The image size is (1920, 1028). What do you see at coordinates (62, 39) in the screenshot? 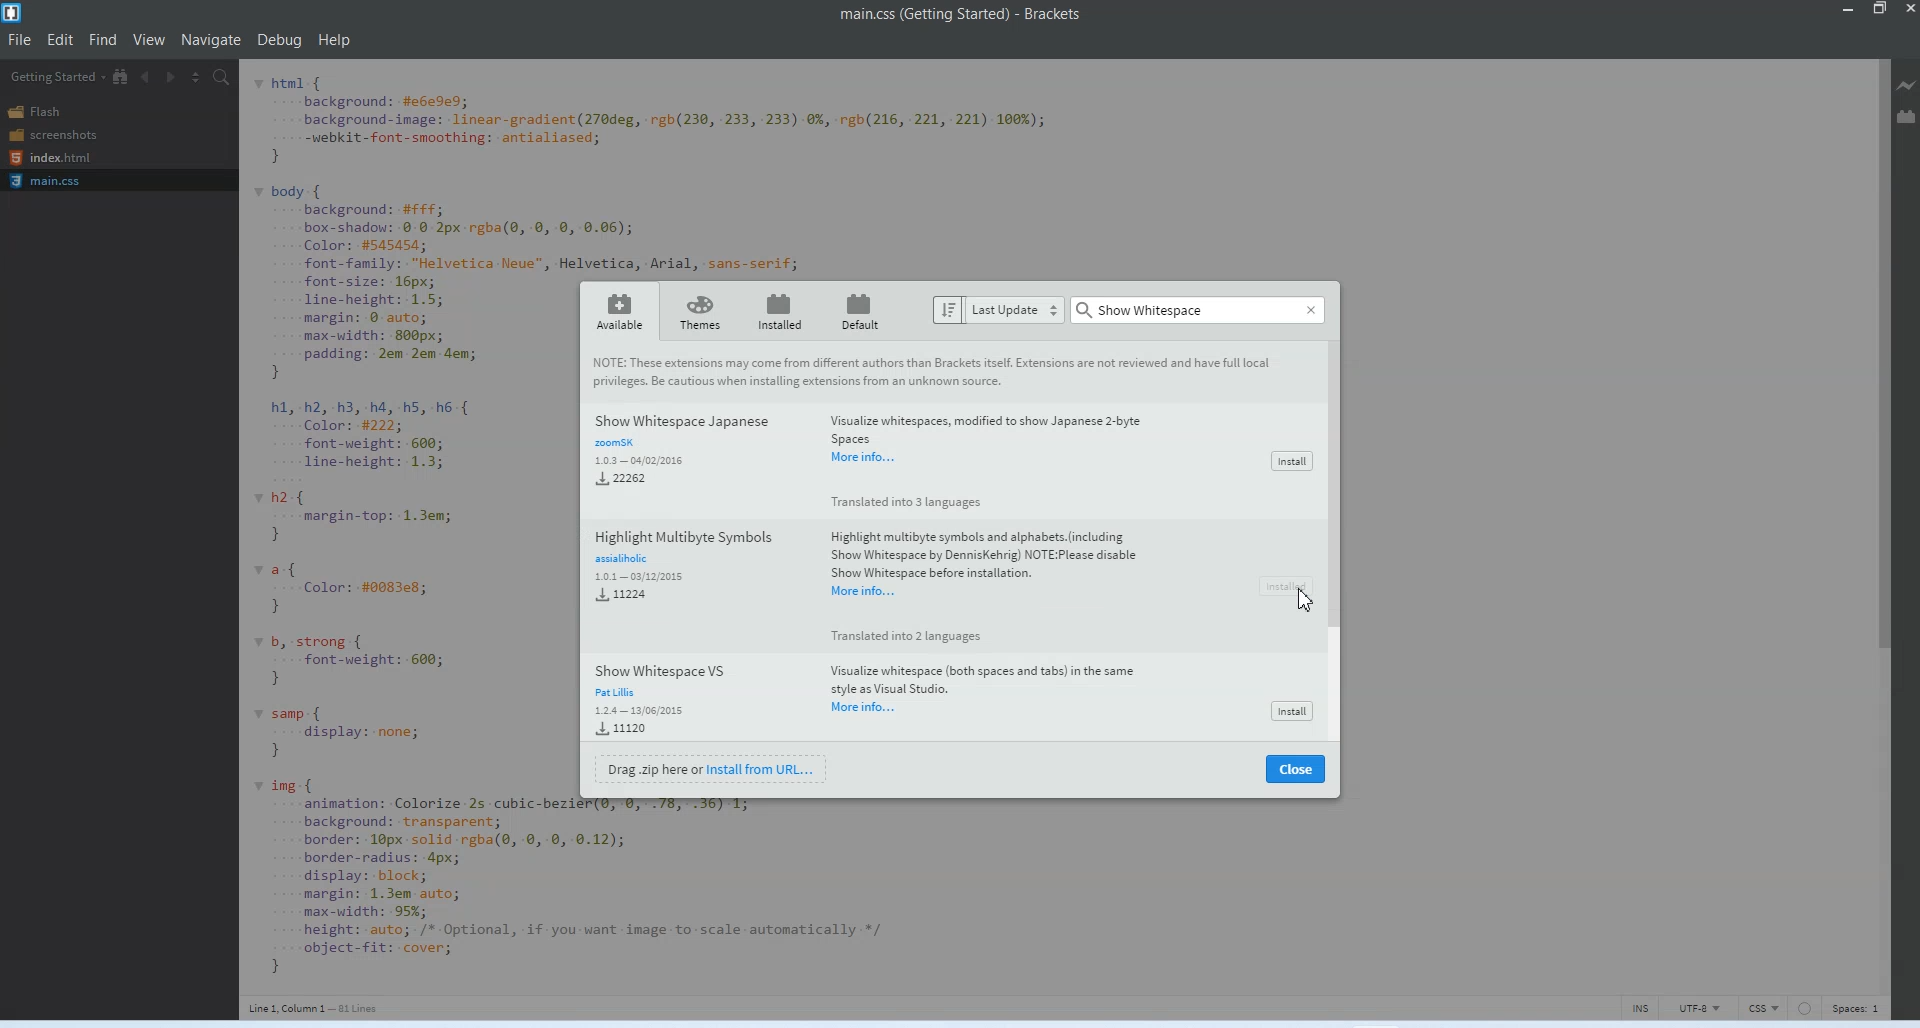
I see `Edit` at bounding box center [62, 39].